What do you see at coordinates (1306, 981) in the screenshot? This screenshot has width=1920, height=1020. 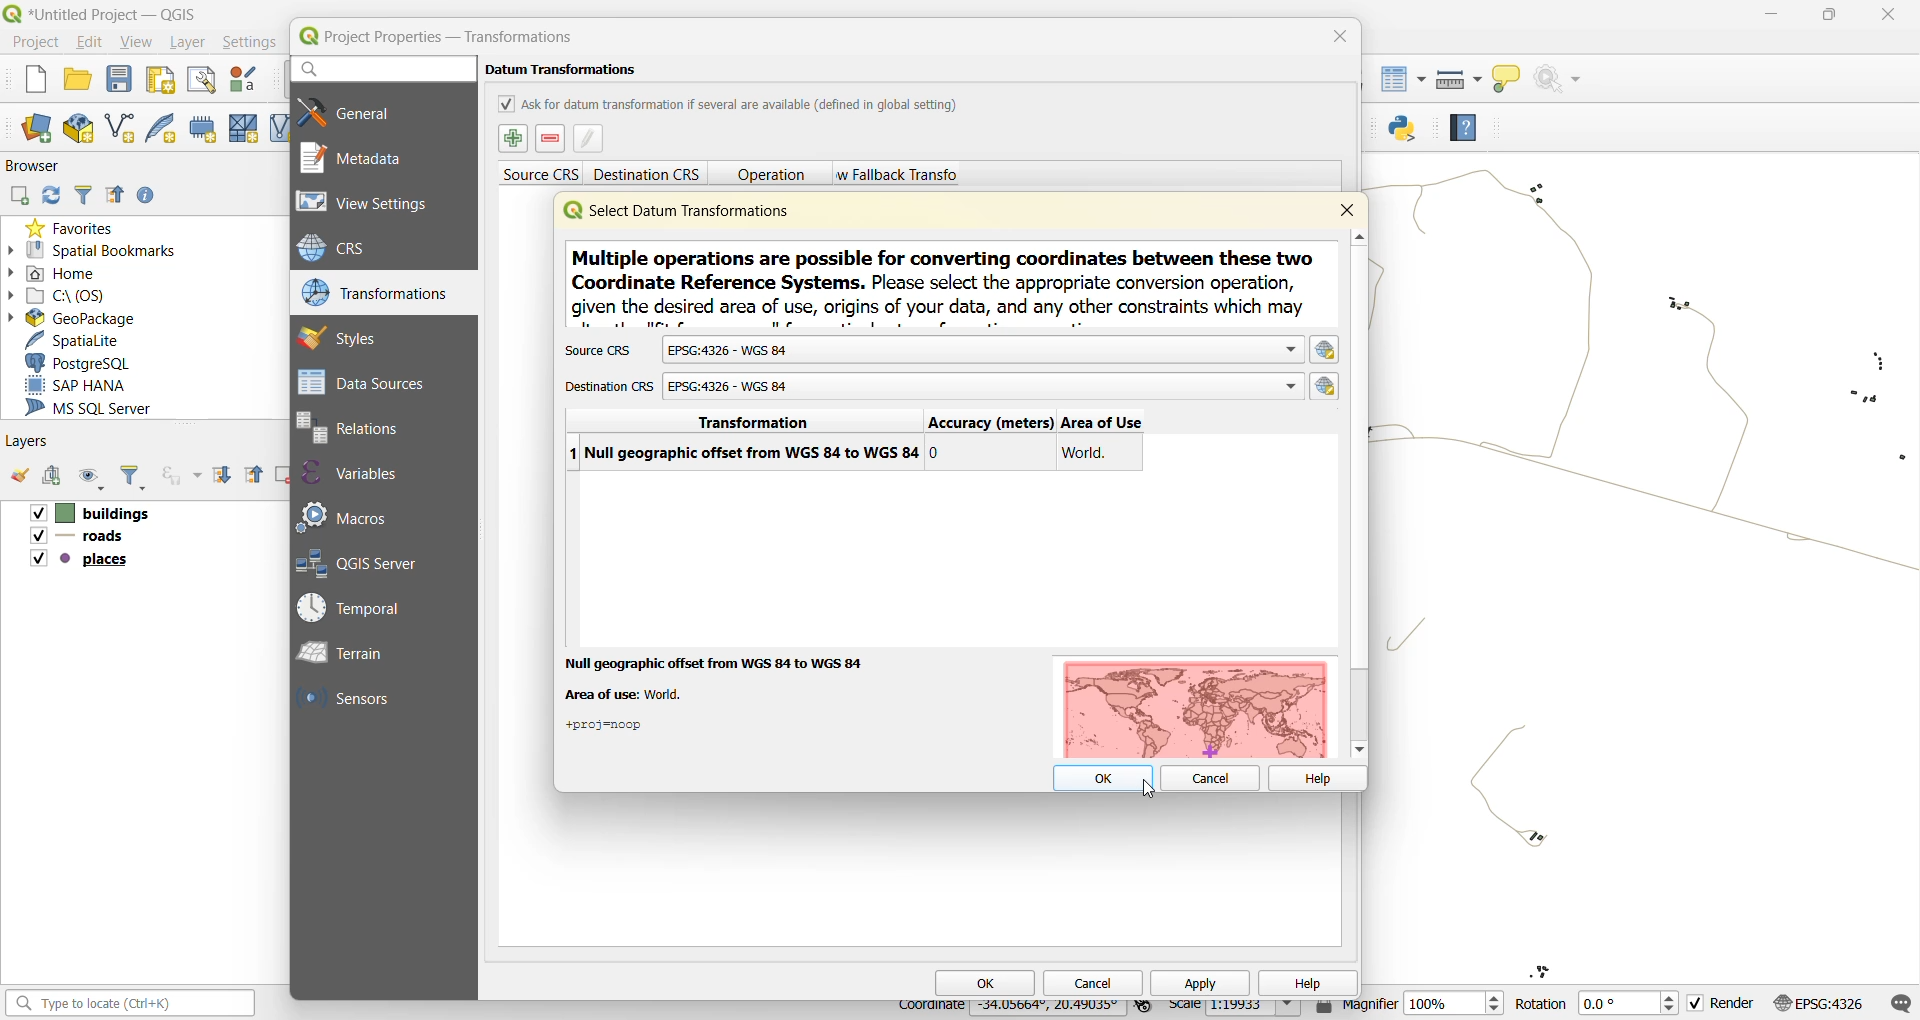 I see `help` at bounding box center [1306, 981].